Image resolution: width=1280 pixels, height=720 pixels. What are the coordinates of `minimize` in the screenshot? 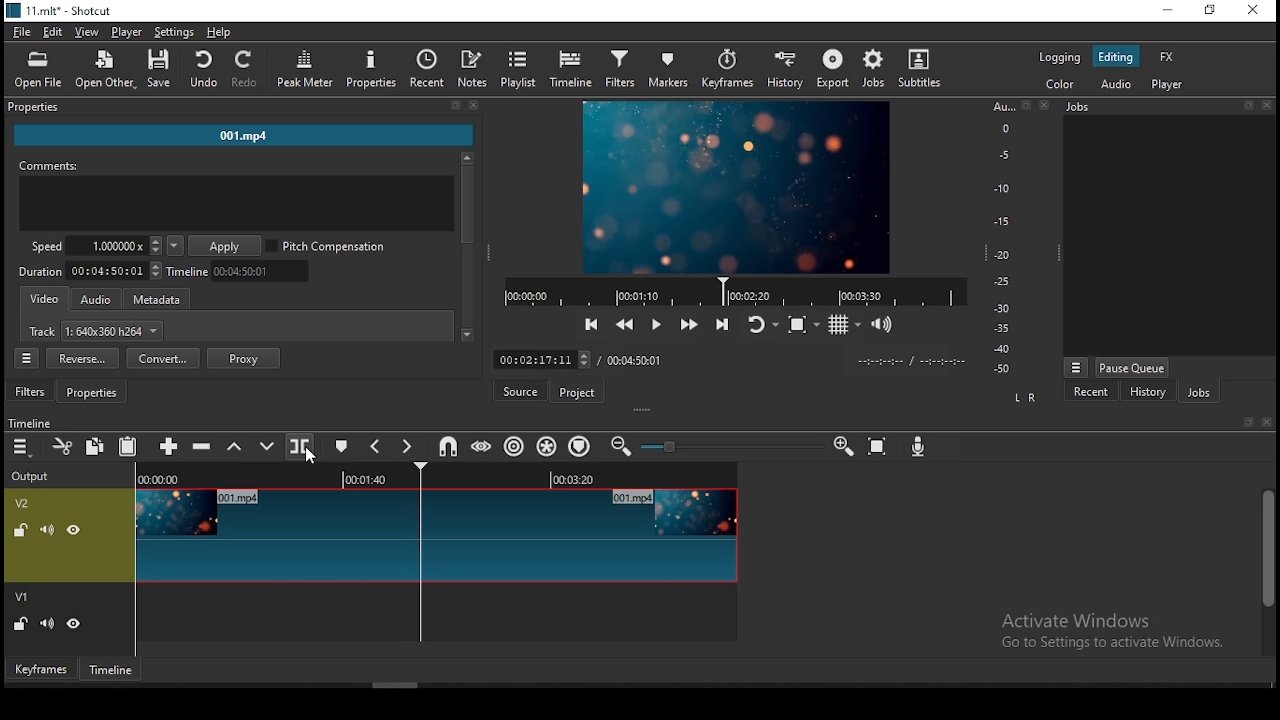 It's located at (1166, 11).